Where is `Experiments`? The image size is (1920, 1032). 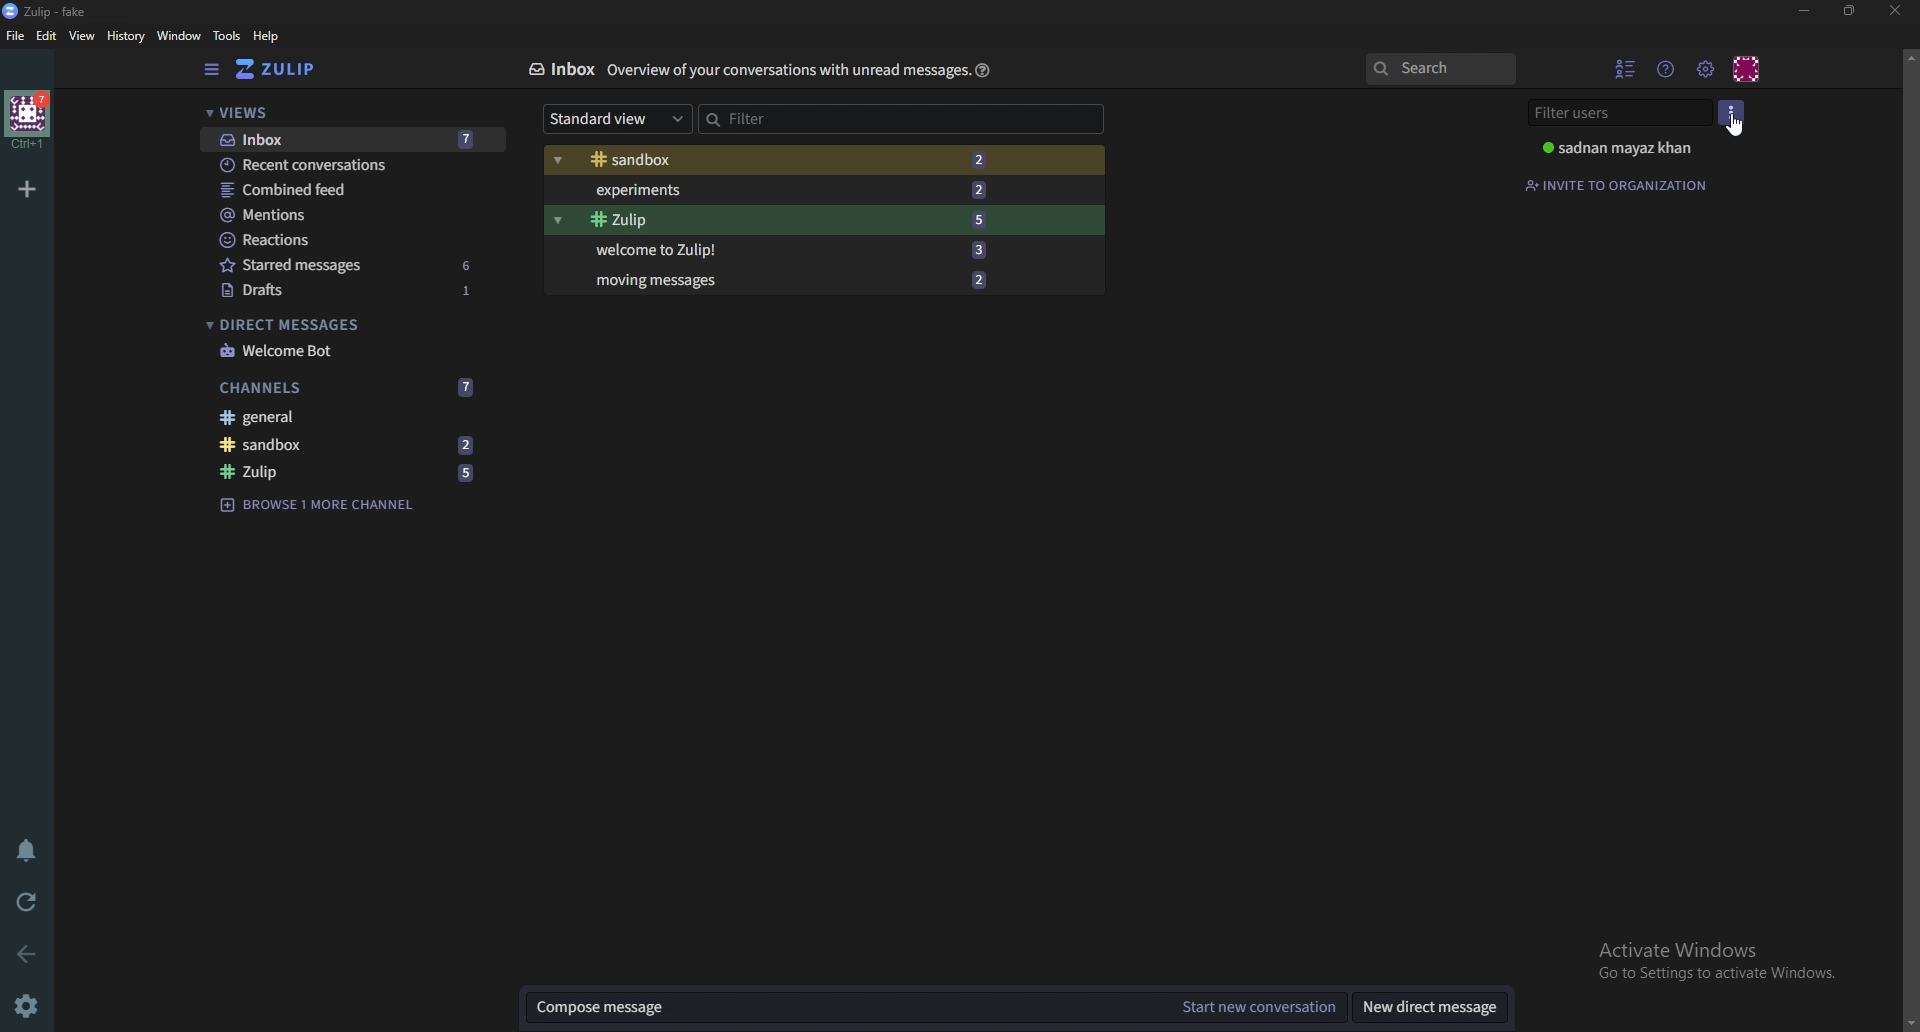 Experiments is located at coordinates (781, 191).